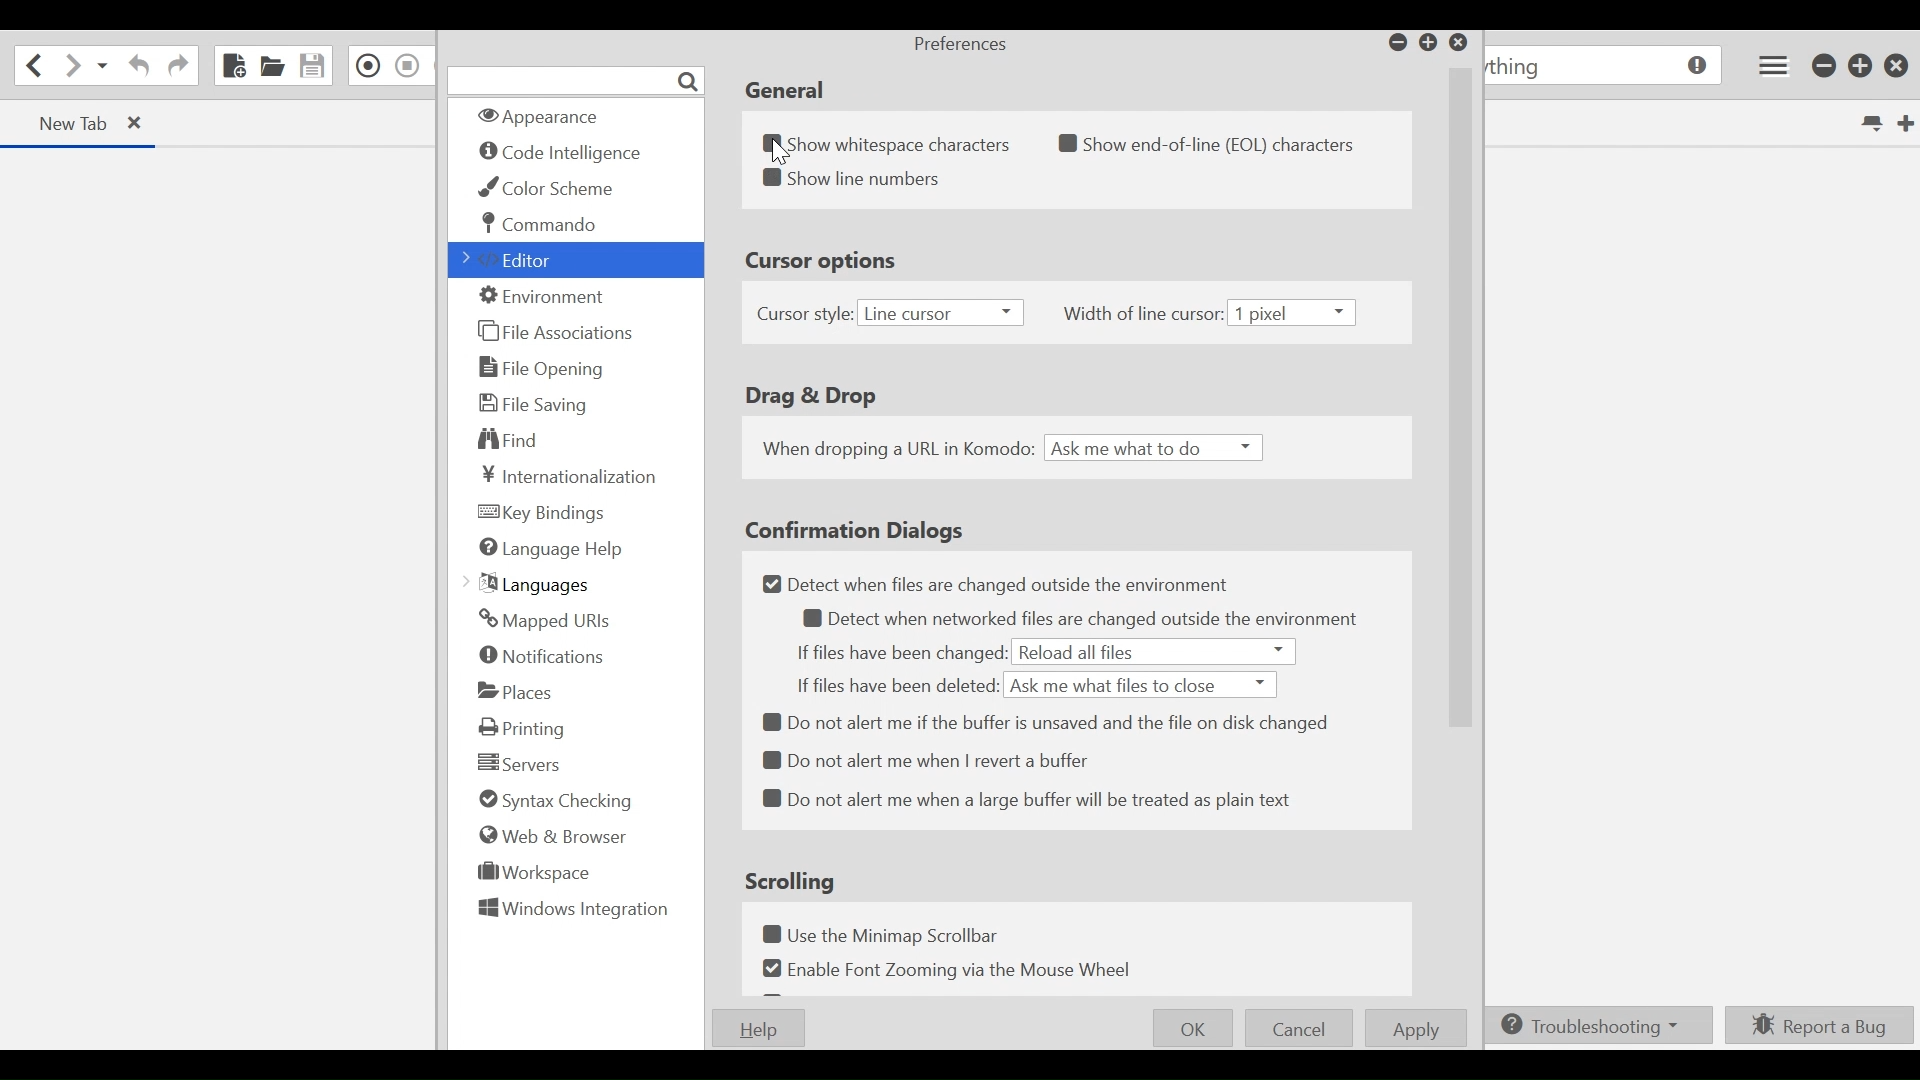 This screenshot has height=1080, width=1920. Describe the element at coordinates (235, 66) in the screenshot. I see `New File` at that location.